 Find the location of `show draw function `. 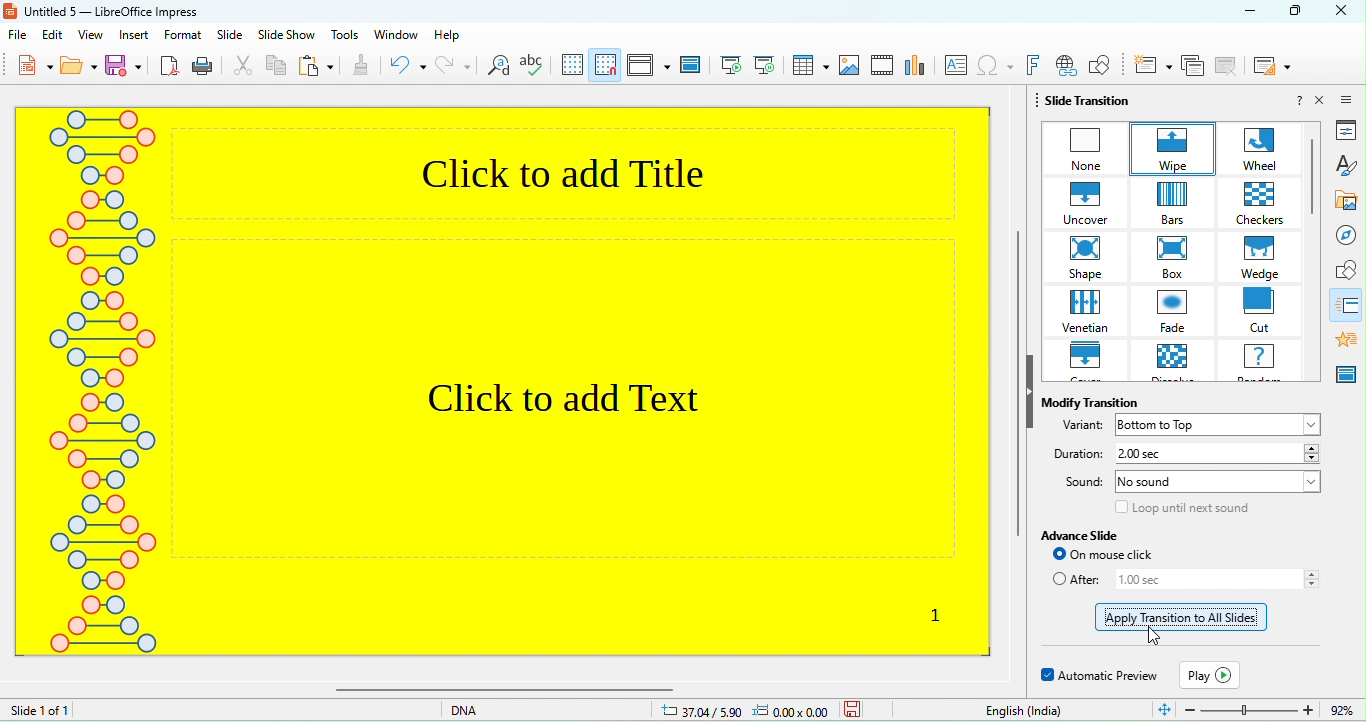

show draw function  is located at coordinates (1099, 68).